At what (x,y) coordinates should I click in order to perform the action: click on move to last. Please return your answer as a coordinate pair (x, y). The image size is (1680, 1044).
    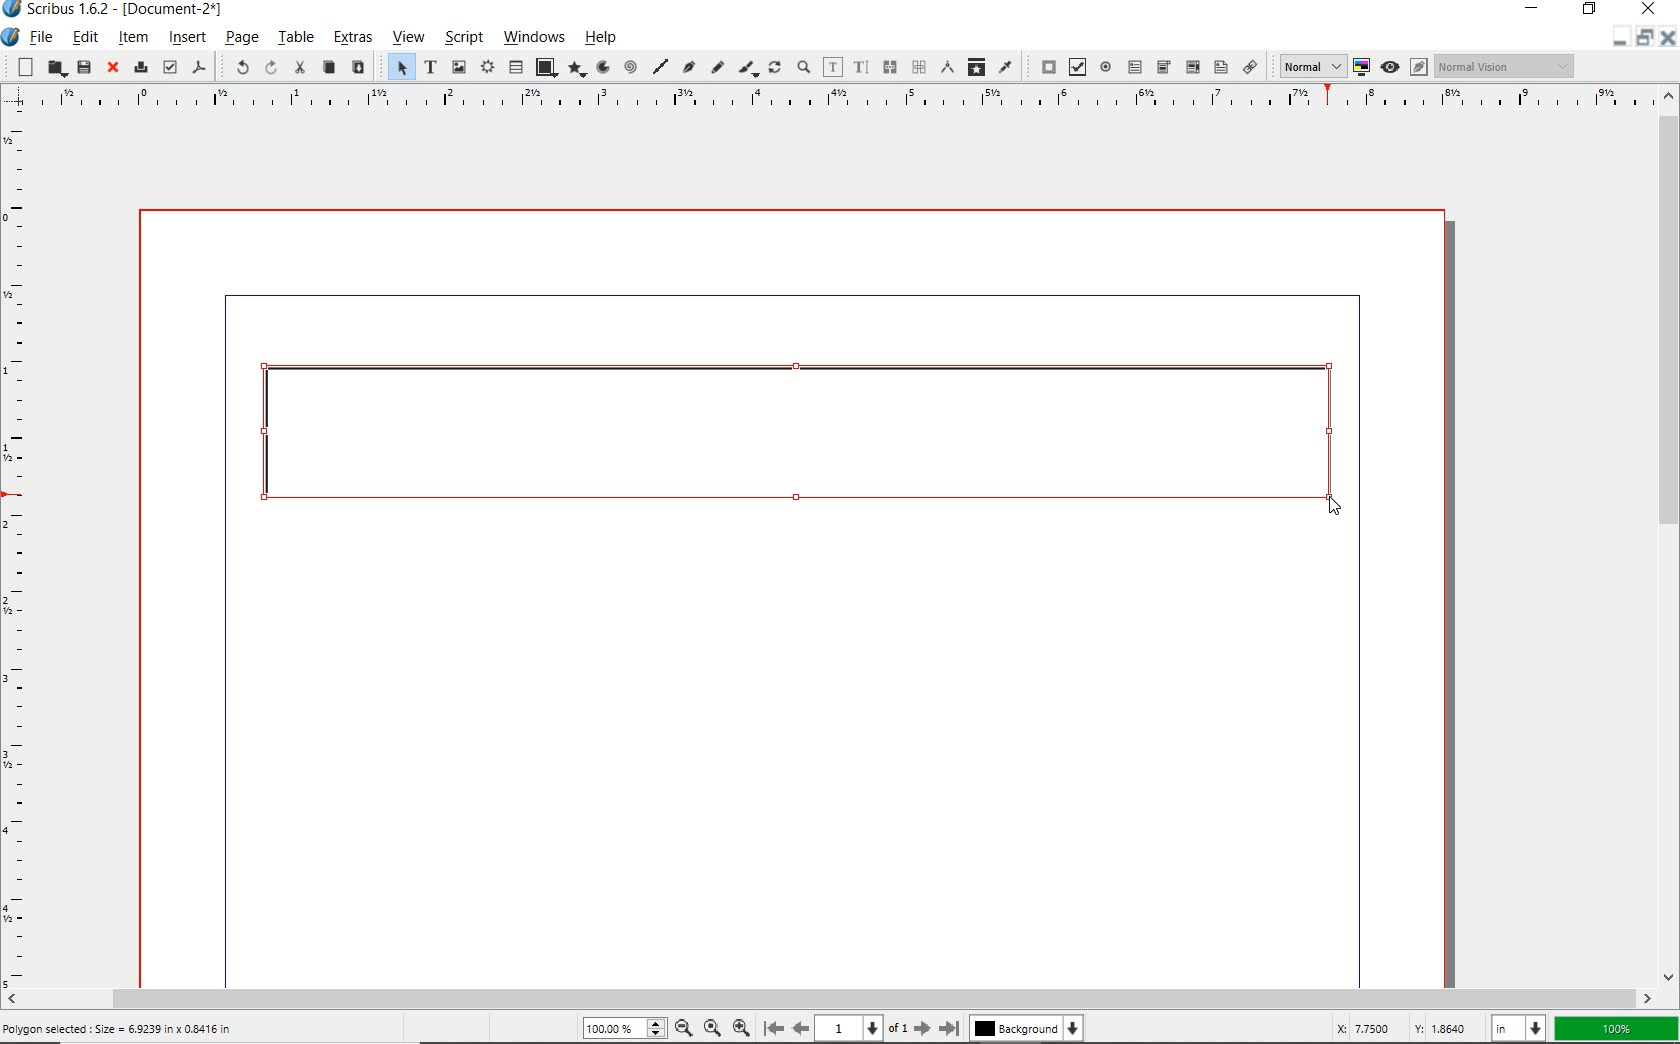
    Looking at the image, I should click on (953, 1025).